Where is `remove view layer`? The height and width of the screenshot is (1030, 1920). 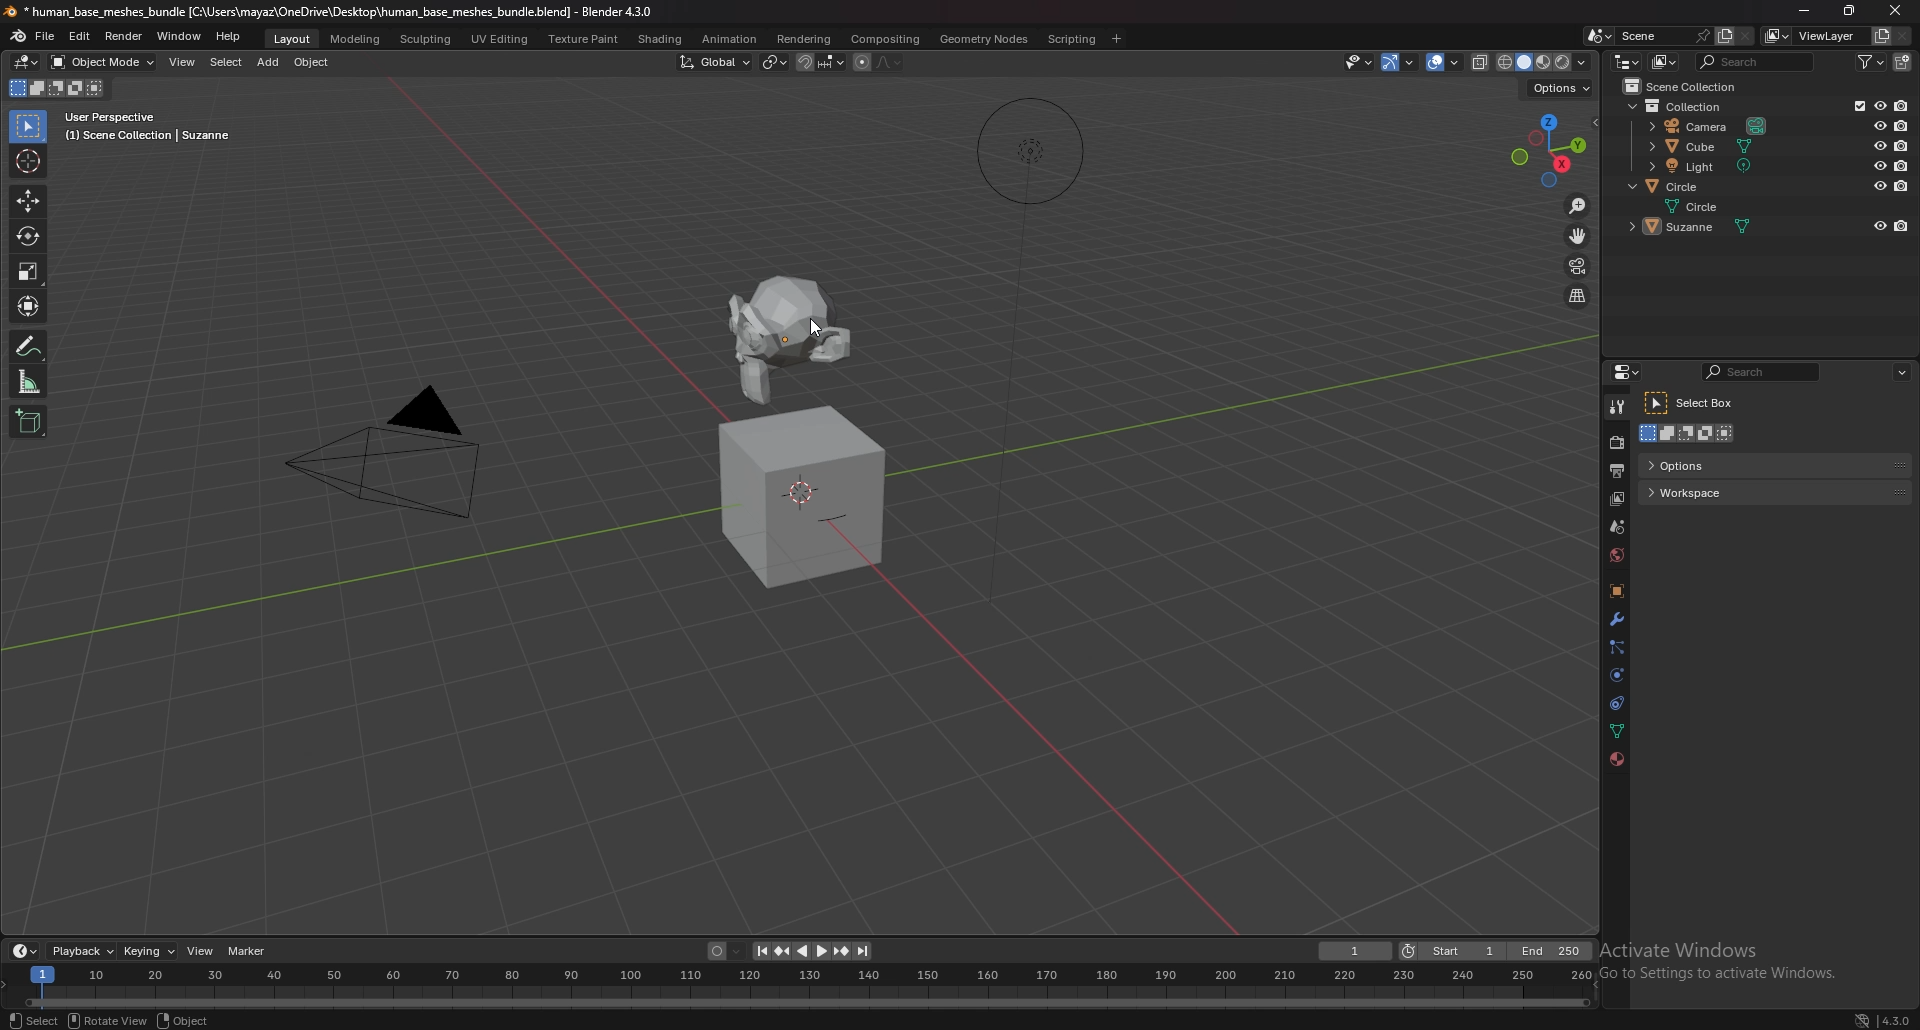
remove view layer is located at coordinates (1903, 35).